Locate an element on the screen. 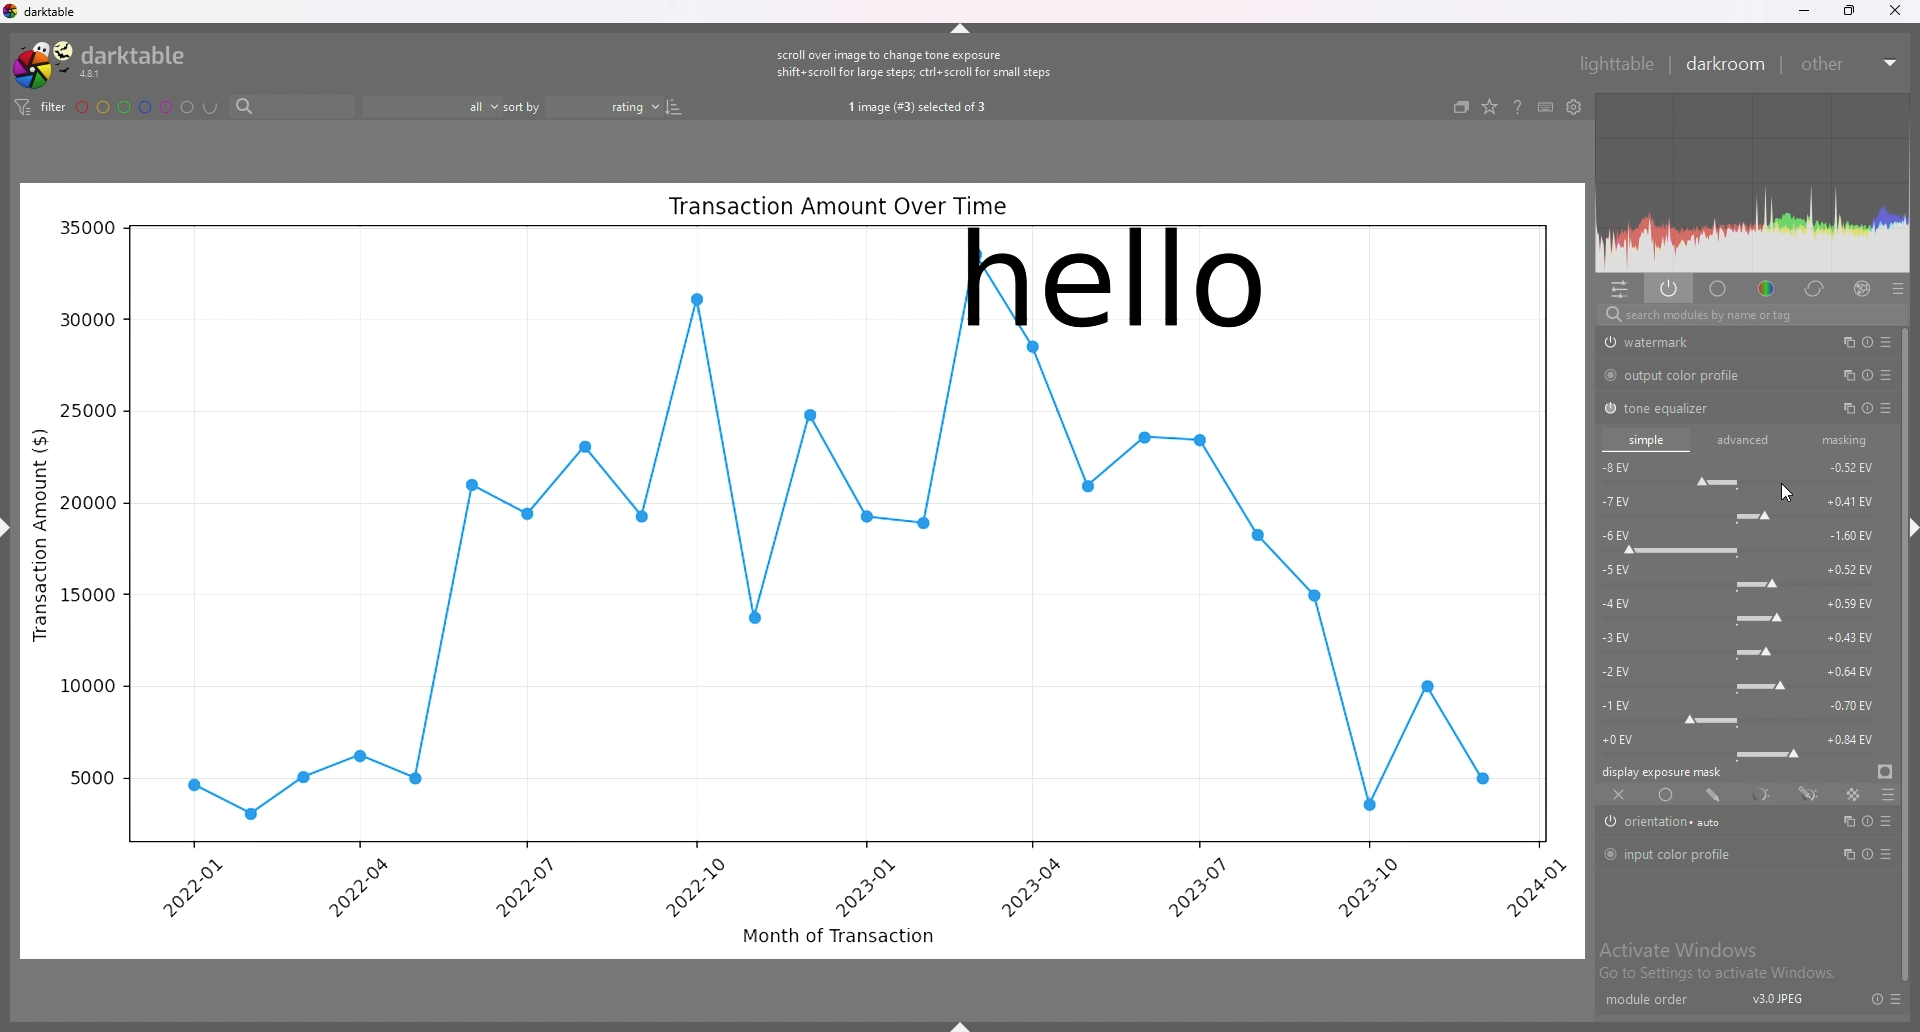 The height and width of the screenshot is (1032, 1920). scroll over image to change tone exposure shift+scroll for large steps; ctrl+ scroll for small steps. is located at coordinates (916, 64).